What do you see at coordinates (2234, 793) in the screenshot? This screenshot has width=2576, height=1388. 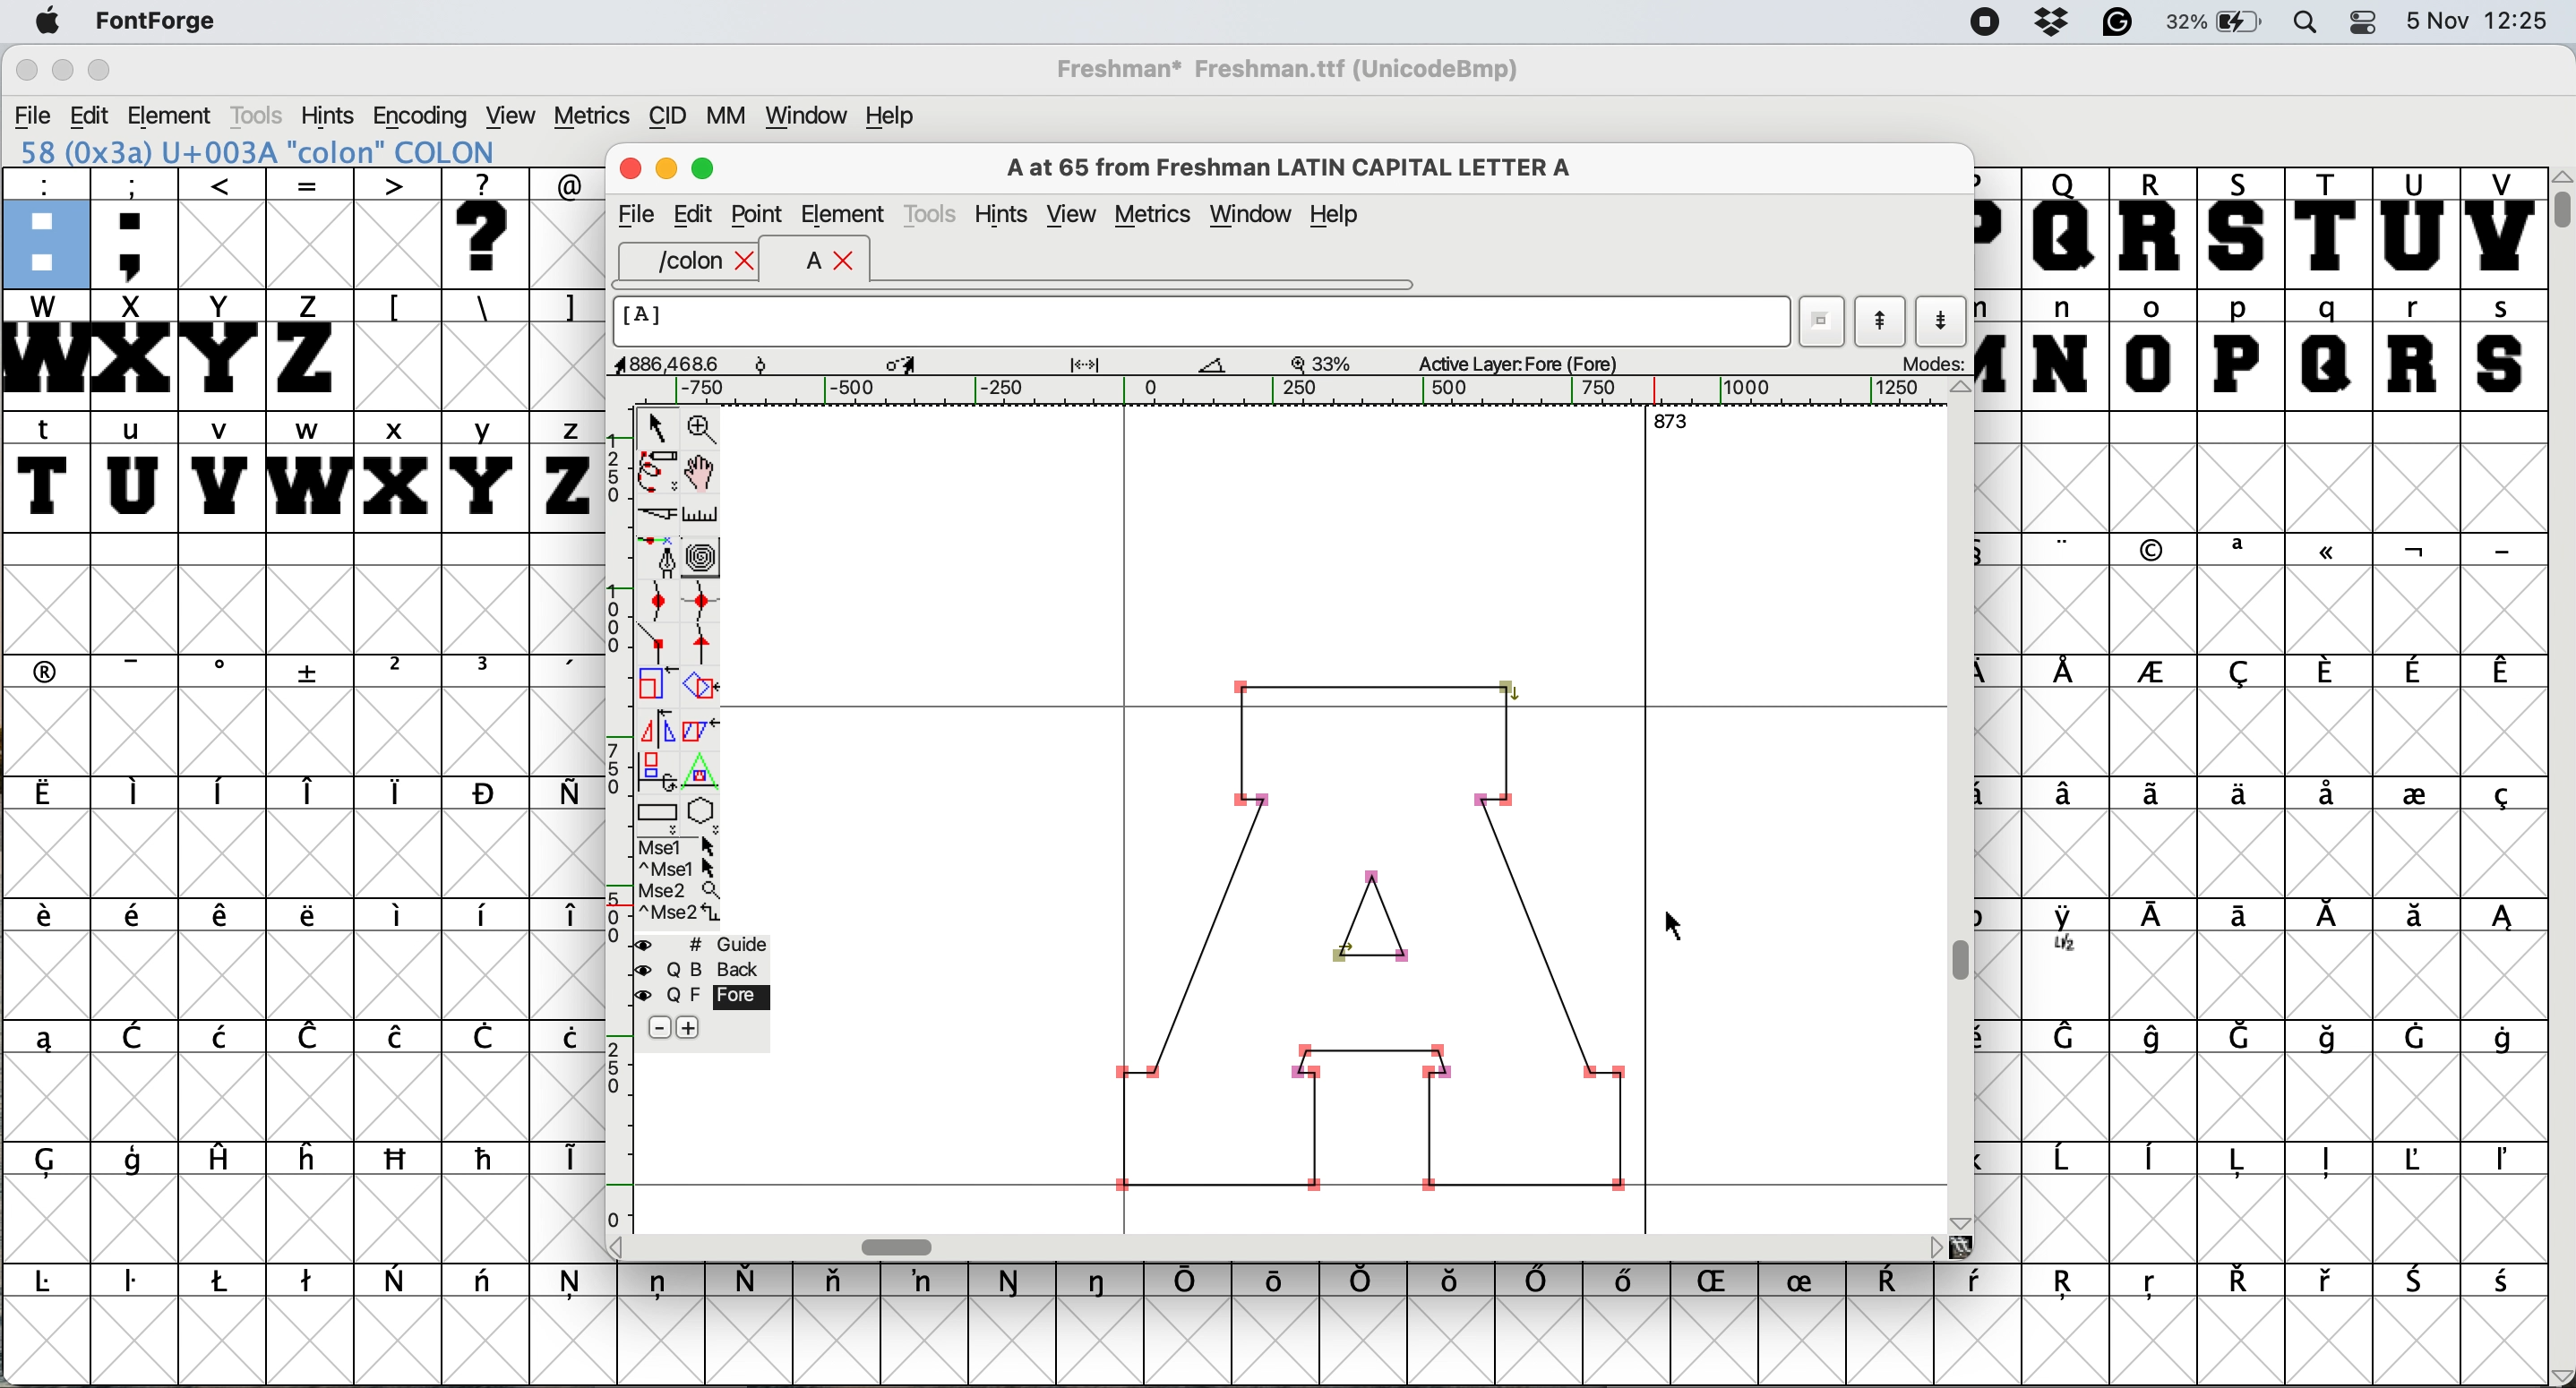 I see `symbol` at bounding box center [2234, 793].